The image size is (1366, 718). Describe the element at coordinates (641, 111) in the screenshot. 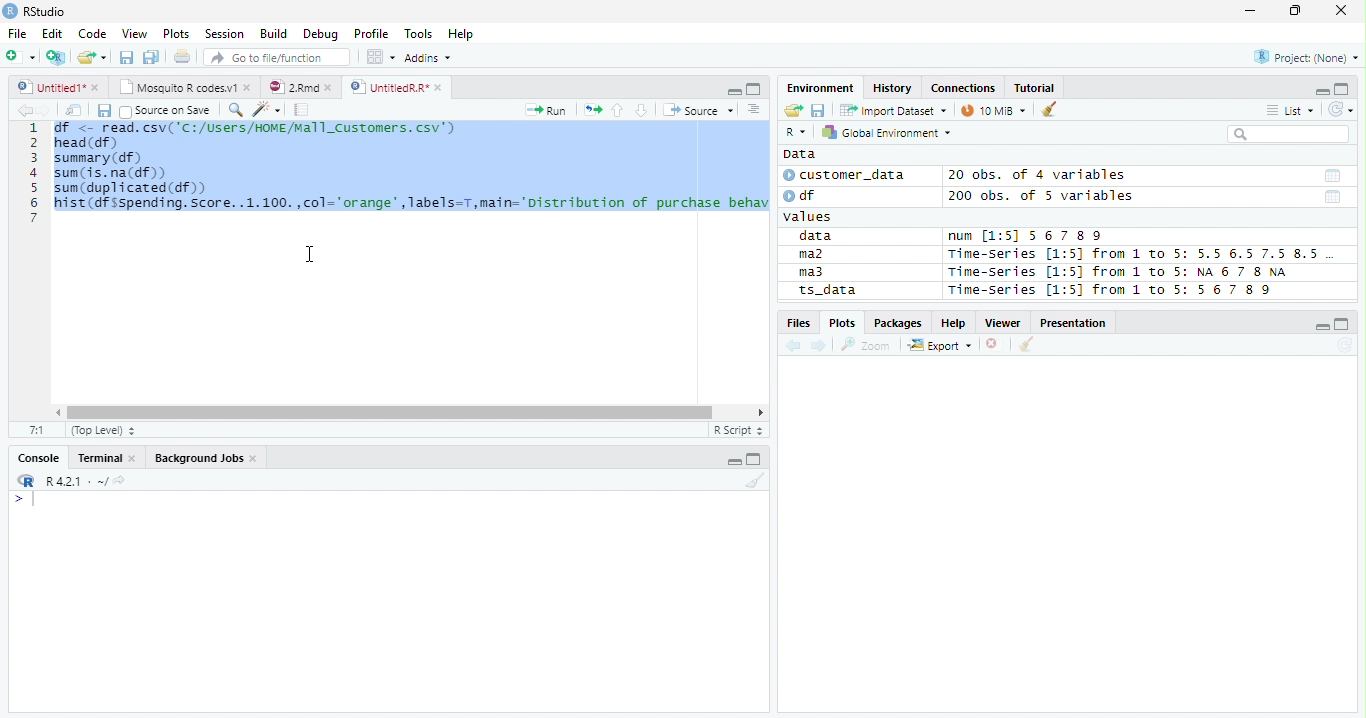

I see `Down` at that location.